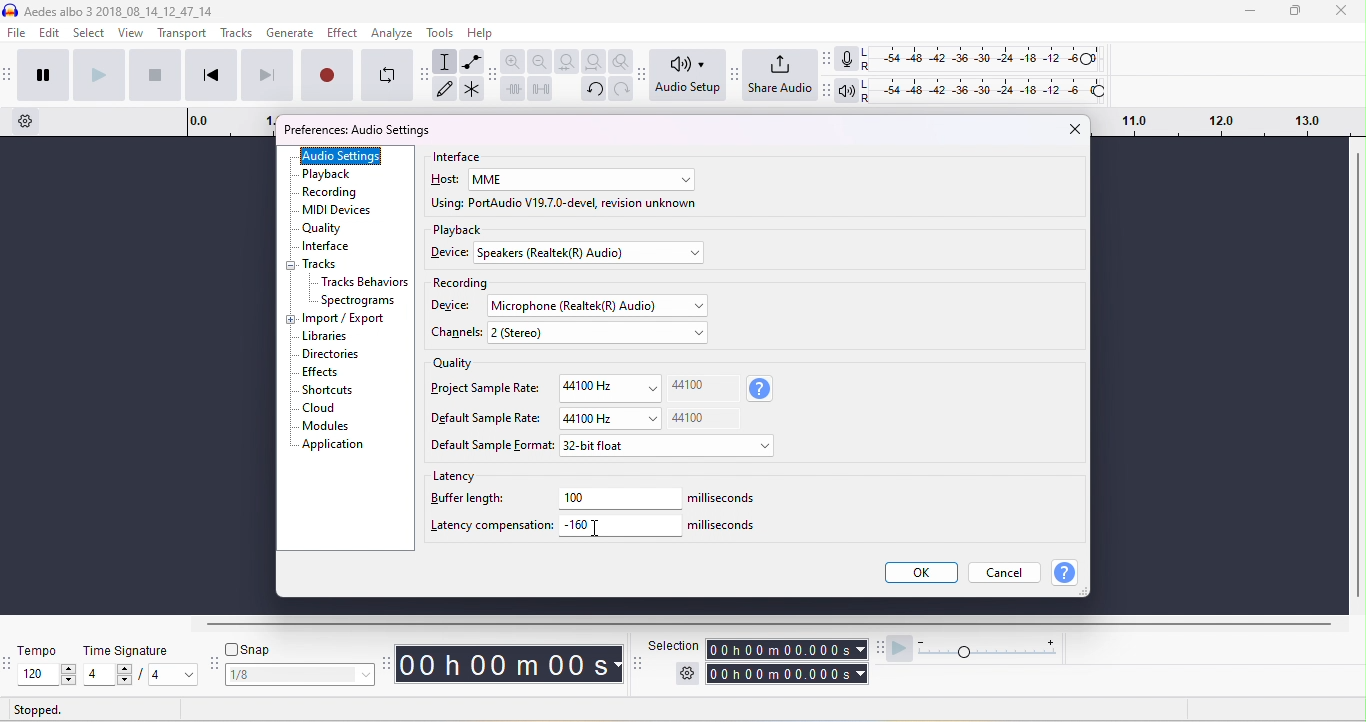  What do you see at coordinates (356, 130) in the screenshot?
I see `preferences audio settings` at bounding box center [356, 130].